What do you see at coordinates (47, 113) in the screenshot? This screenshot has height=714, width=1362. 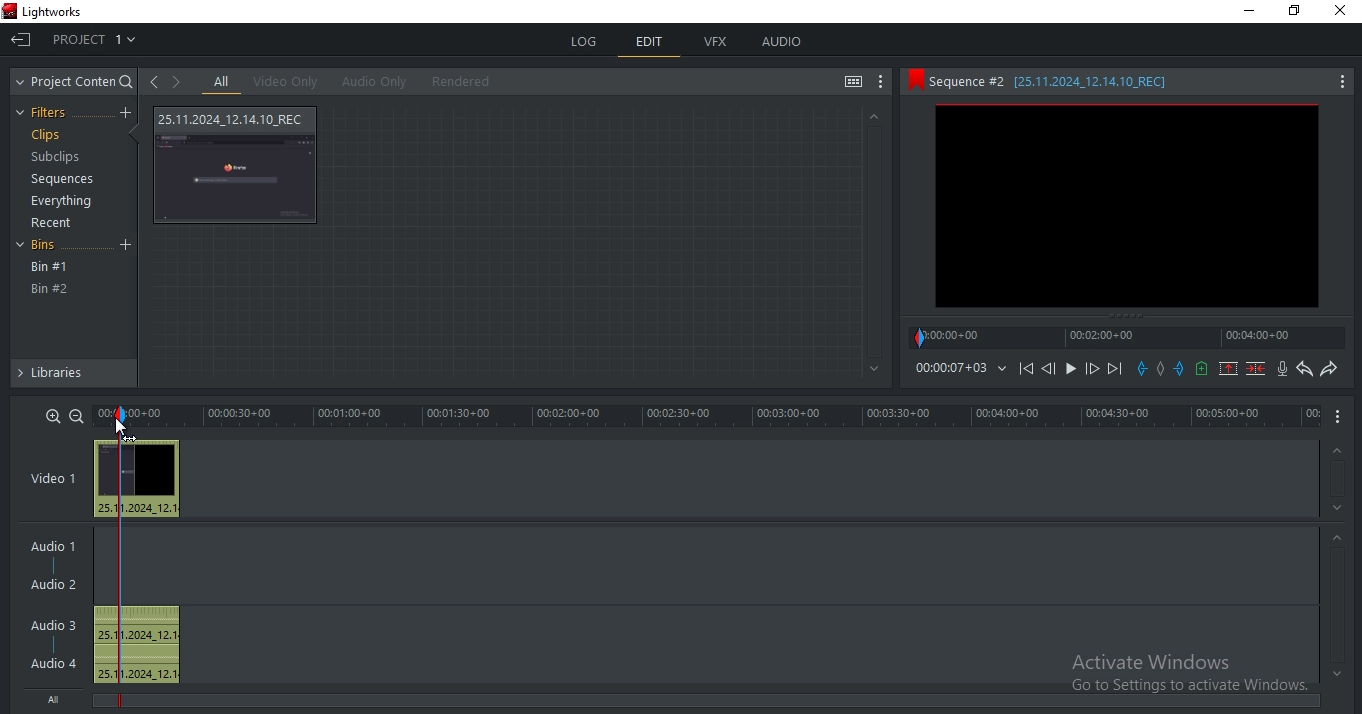 I see `filters` at bounding box center [47, 113].